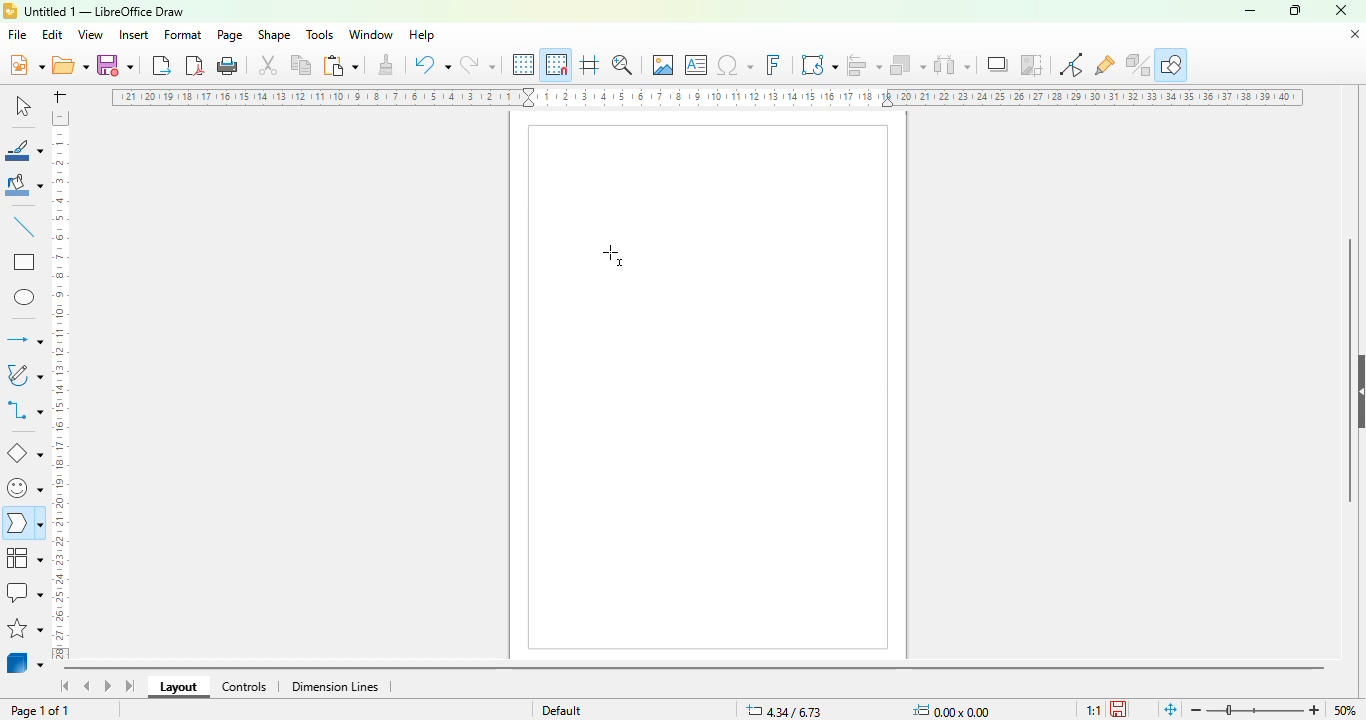 The image size is (1366, 720). Describe the element at coordinates (25, 628) in the screenshot. I see `stars and banners` at that location.